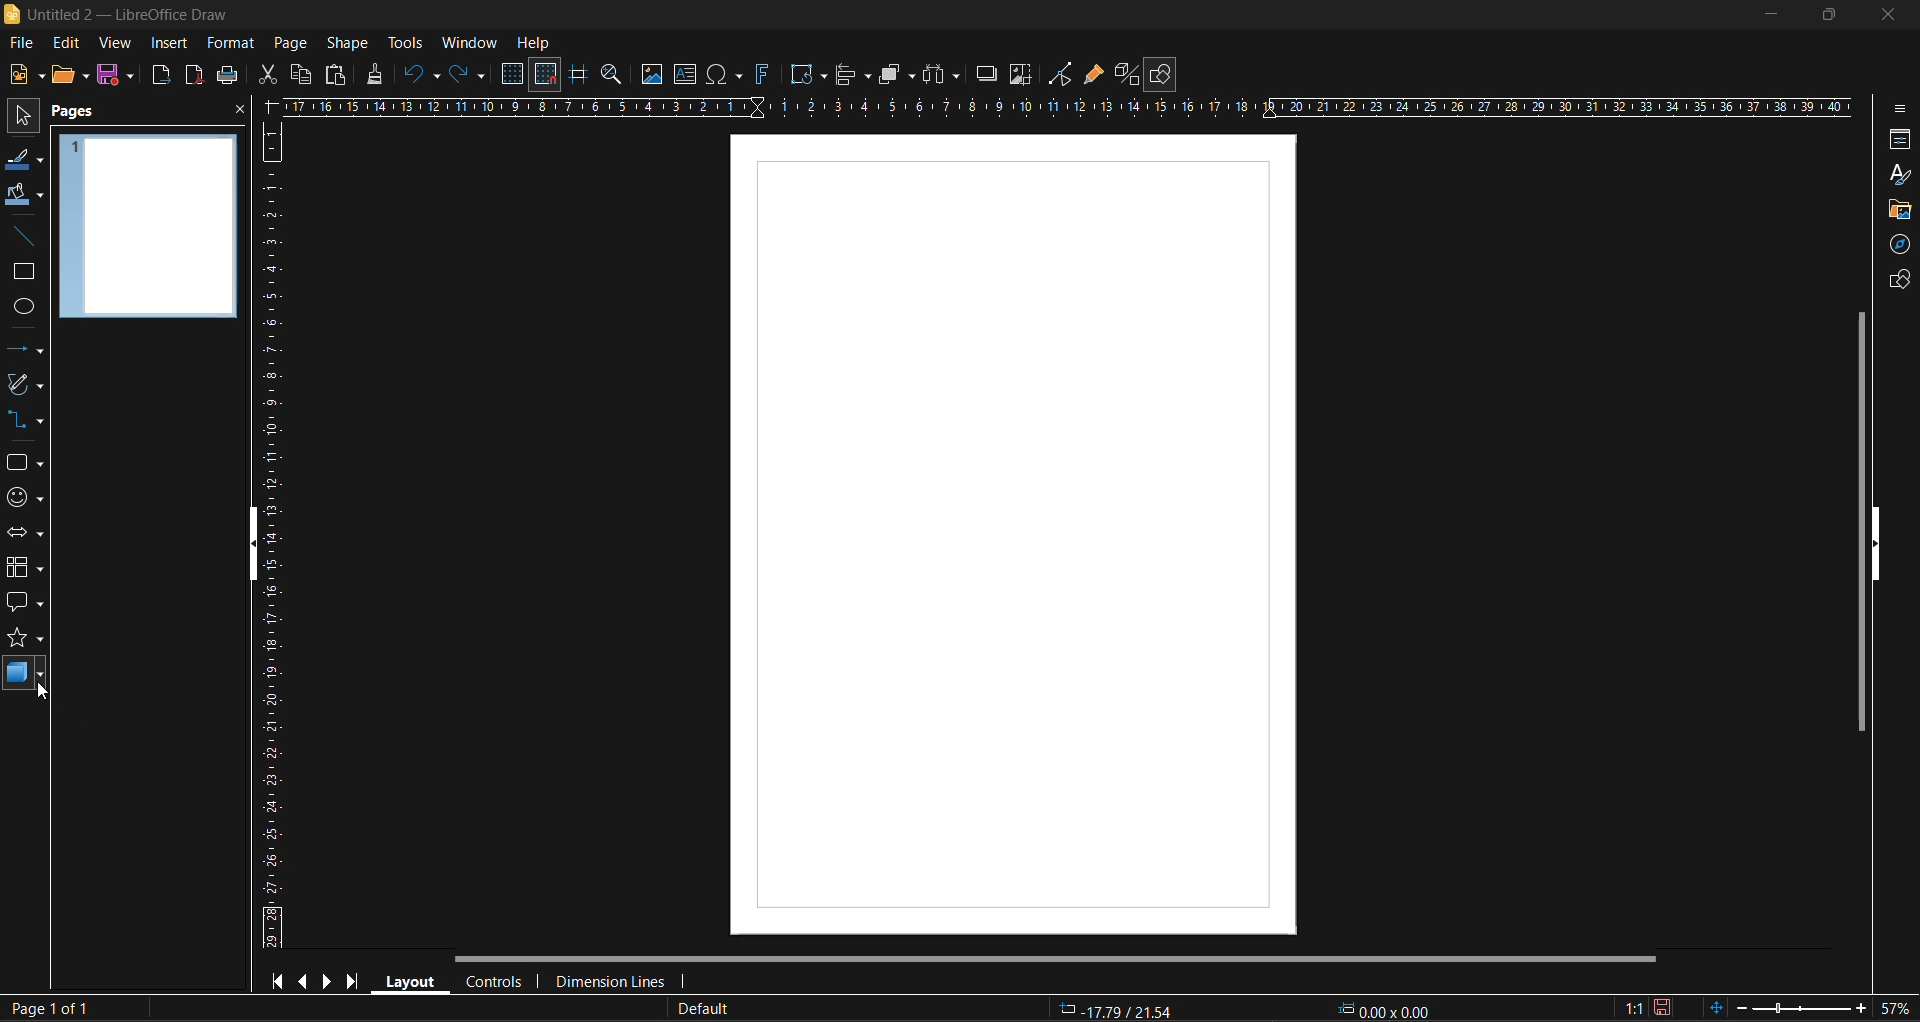 The image size is (1920, 1022). I want to click on textbox, so click(688, 74).